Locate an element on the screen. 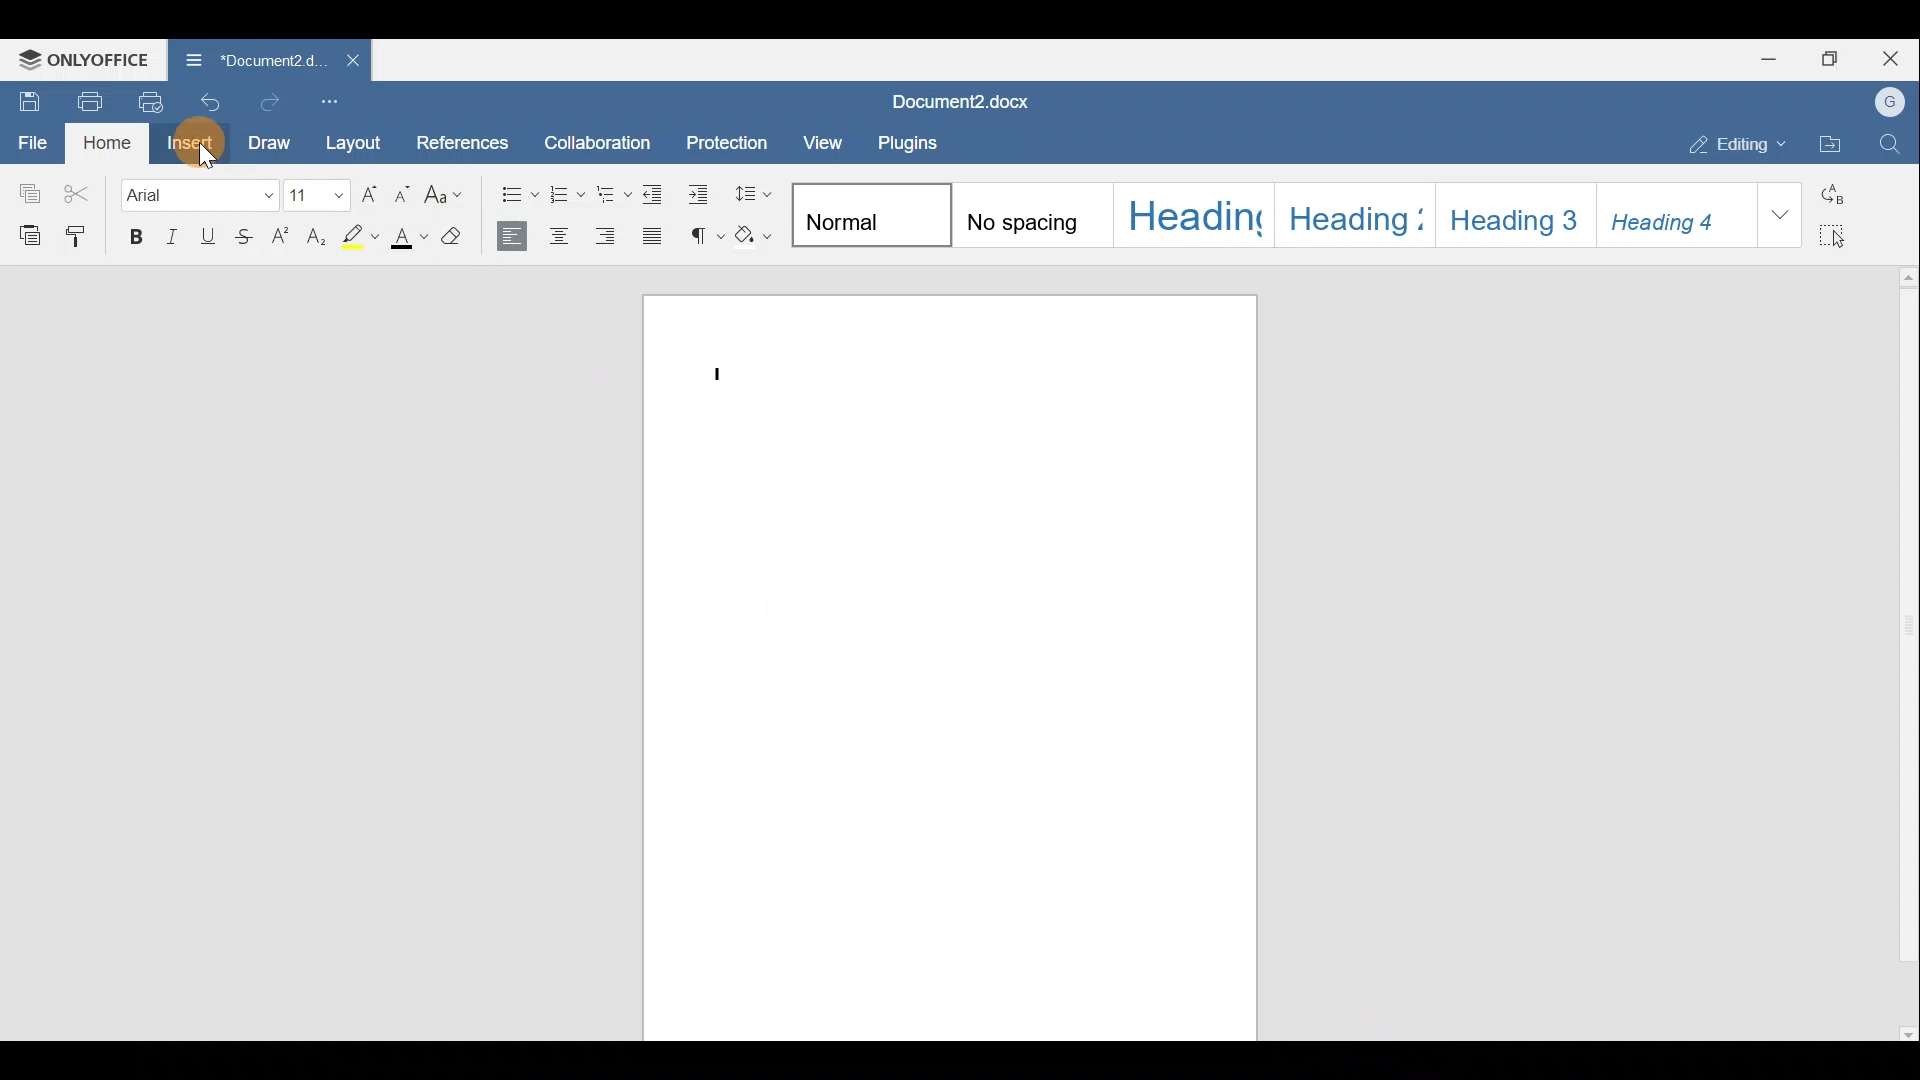 This screenshot has width=1920, height=1080. References is located at coordinates (460, 143).